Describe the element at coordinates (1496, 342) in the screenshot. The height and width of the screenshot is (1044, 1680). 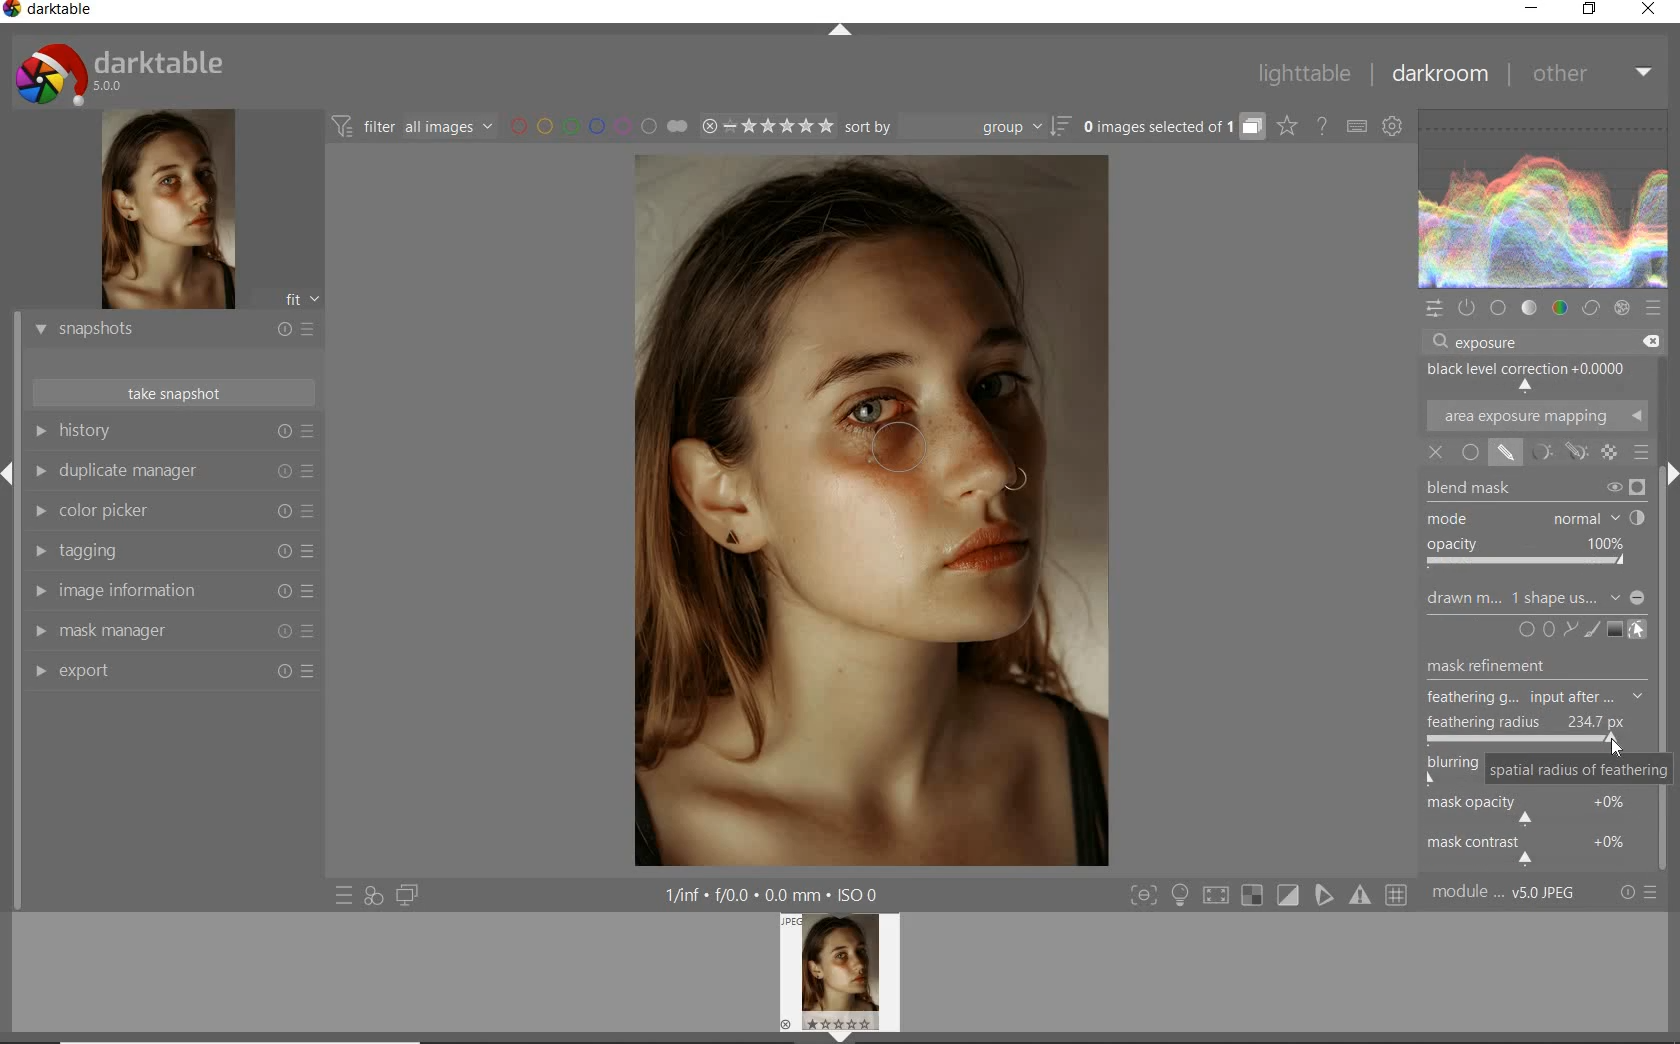
I see `INPUT VALUE` at that location.